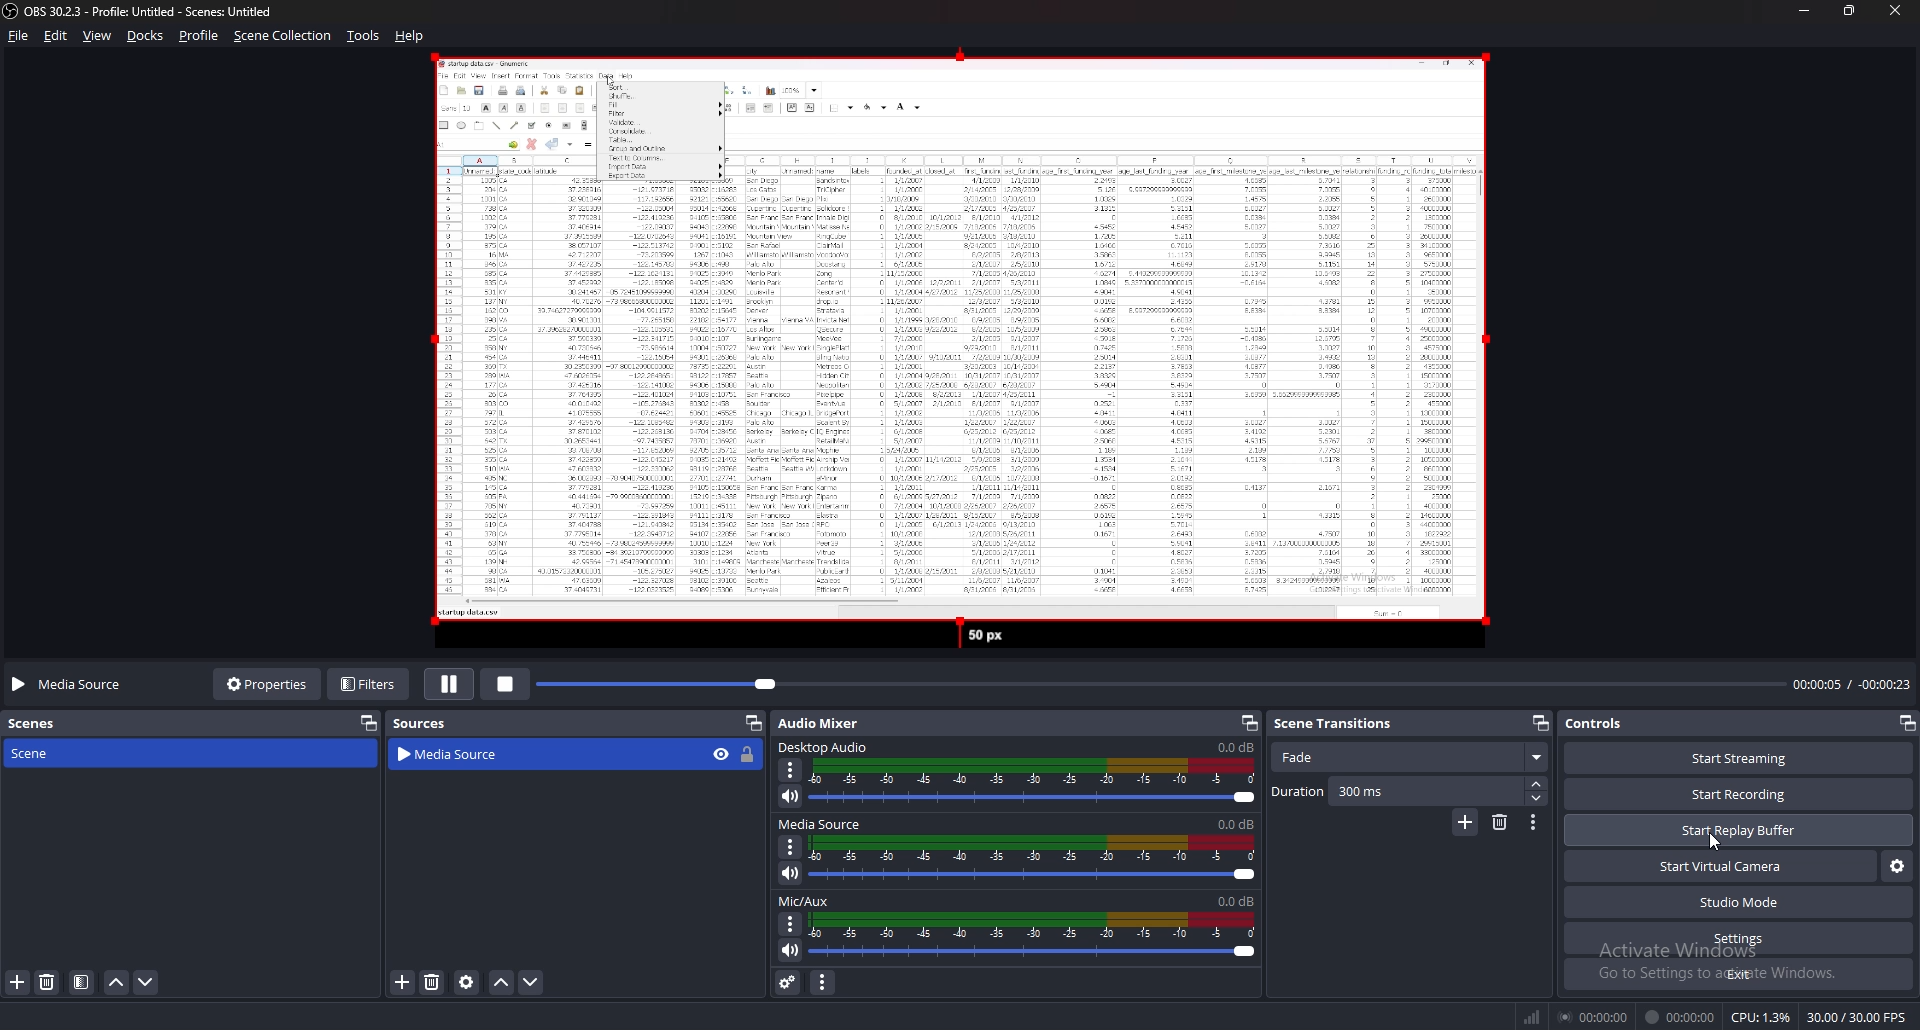 This screenshot has width=1920, height=1030. Describe the element at coordinates (1741, 757) in the screenshot. I see `start streaming` at that location.